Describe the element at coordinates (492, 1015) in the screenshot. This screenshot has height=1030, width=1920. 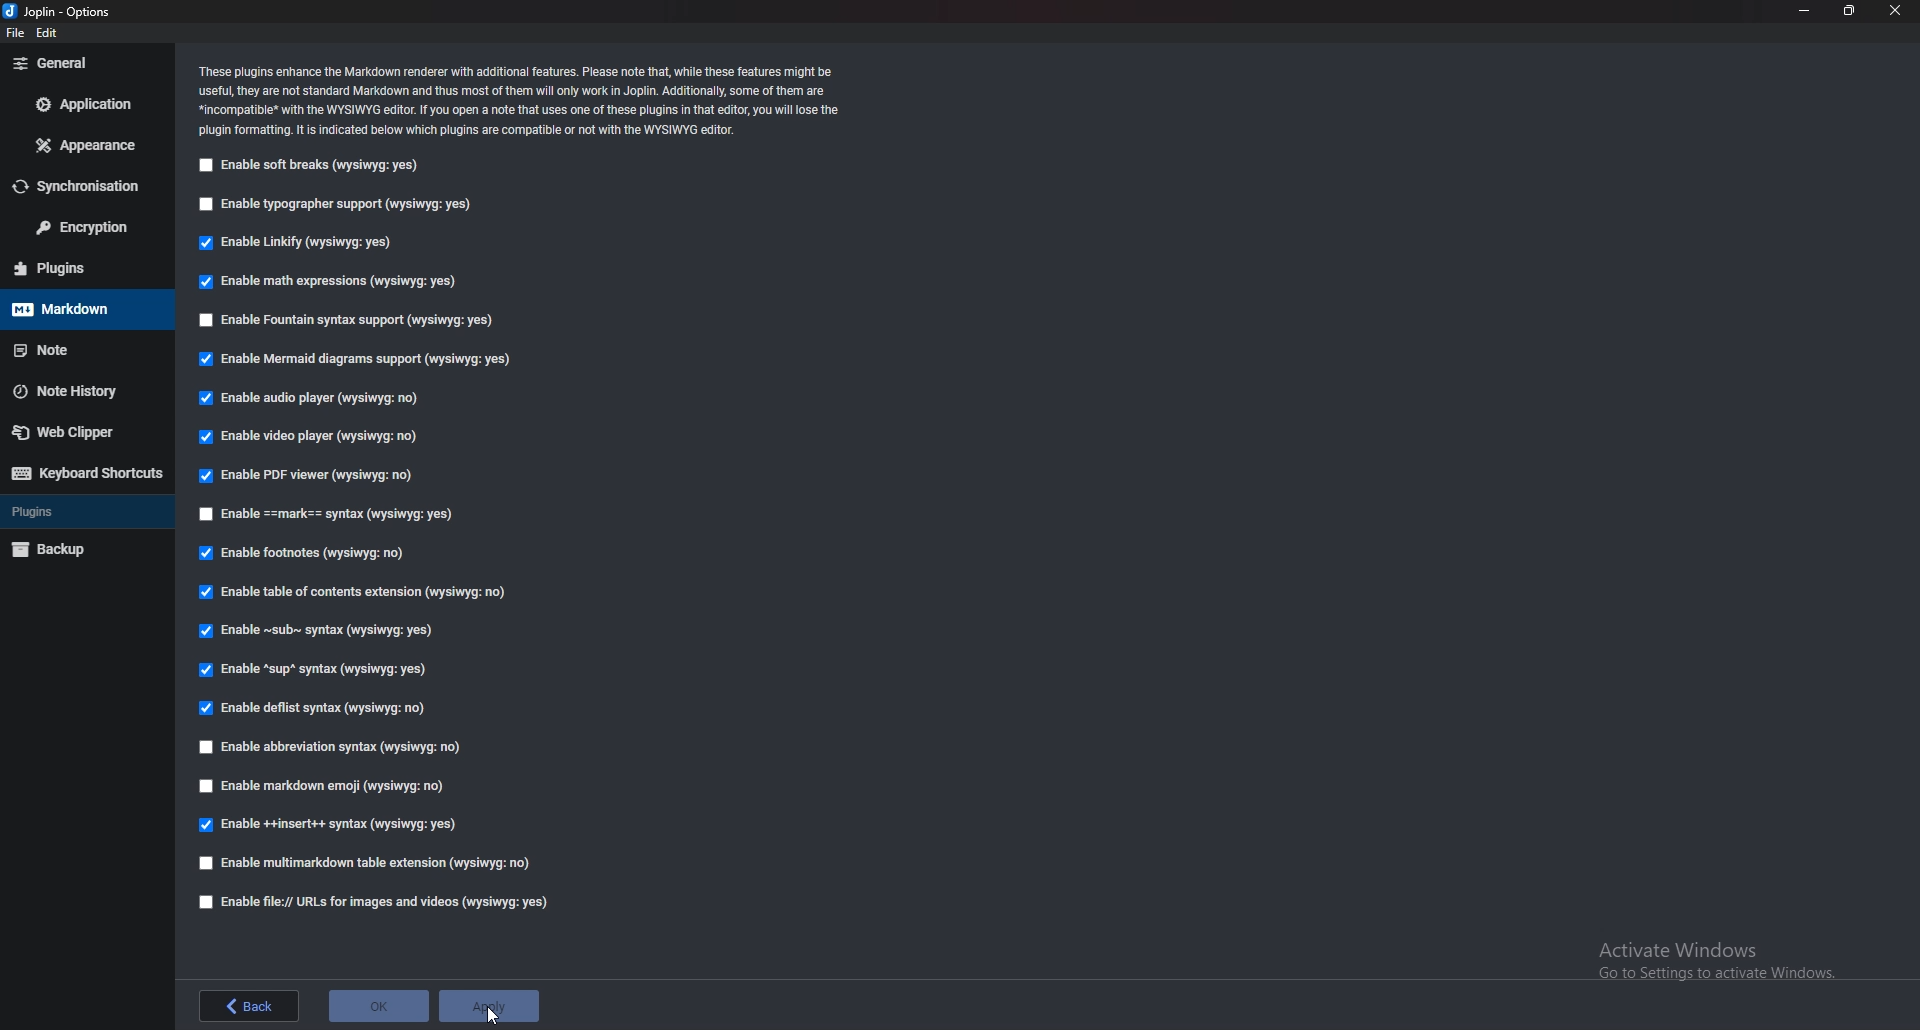
I see `Cursor` at that location.